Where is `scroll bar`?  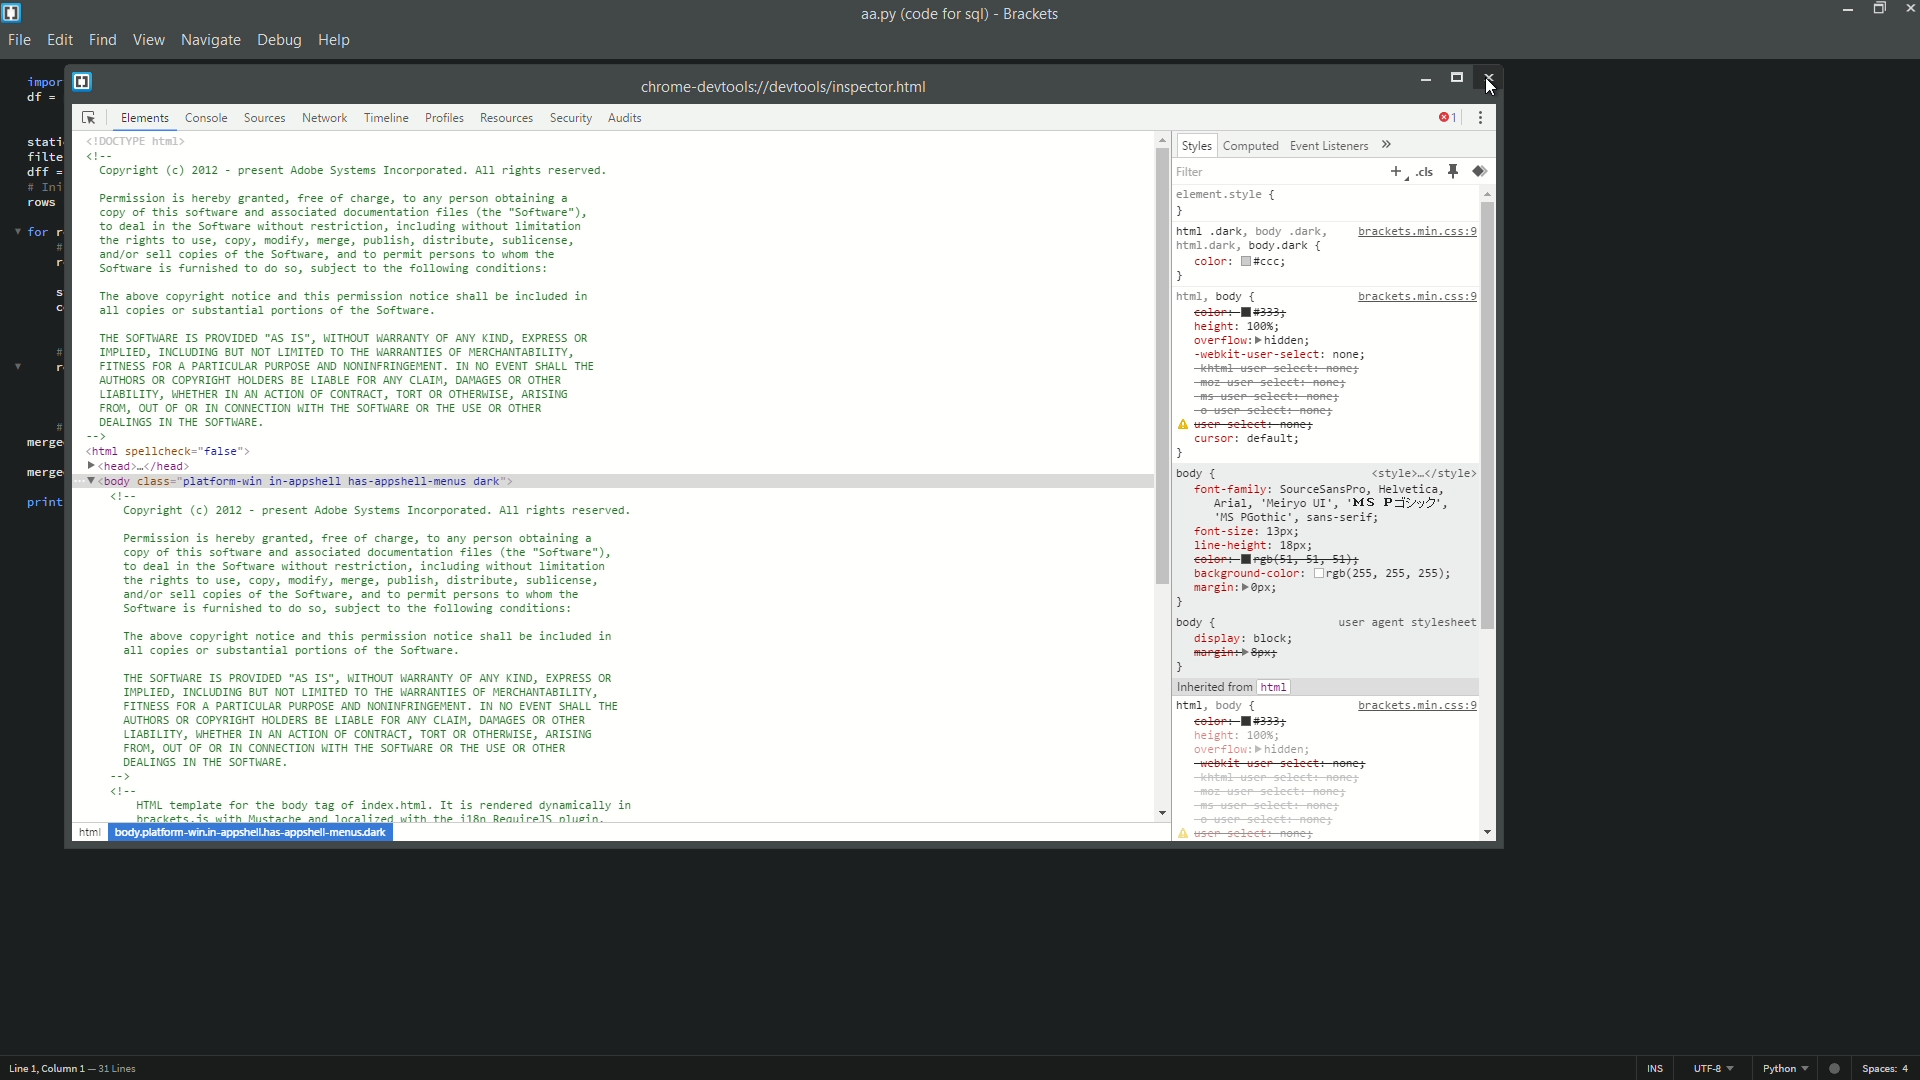 scroll bar is located at coordinates (1496, 414).